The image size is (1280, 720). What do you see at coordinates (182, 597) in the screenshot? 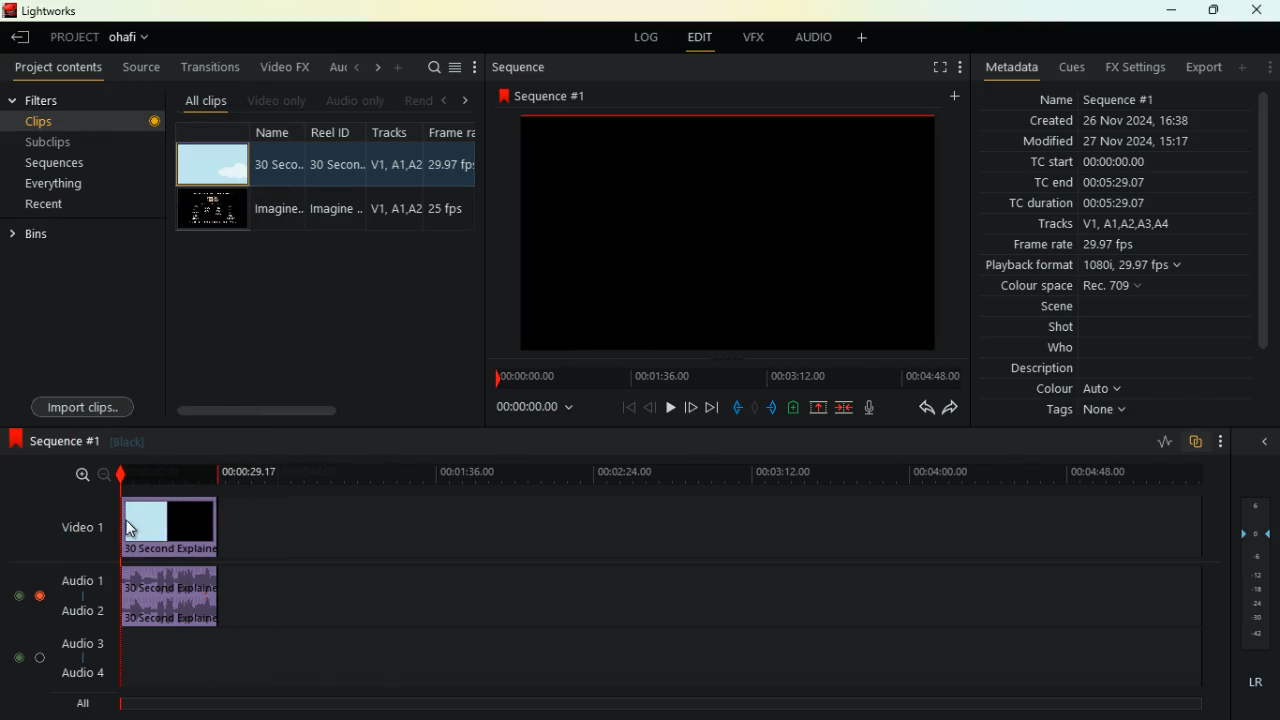
I see `audio` at bounding box center [182, 597].